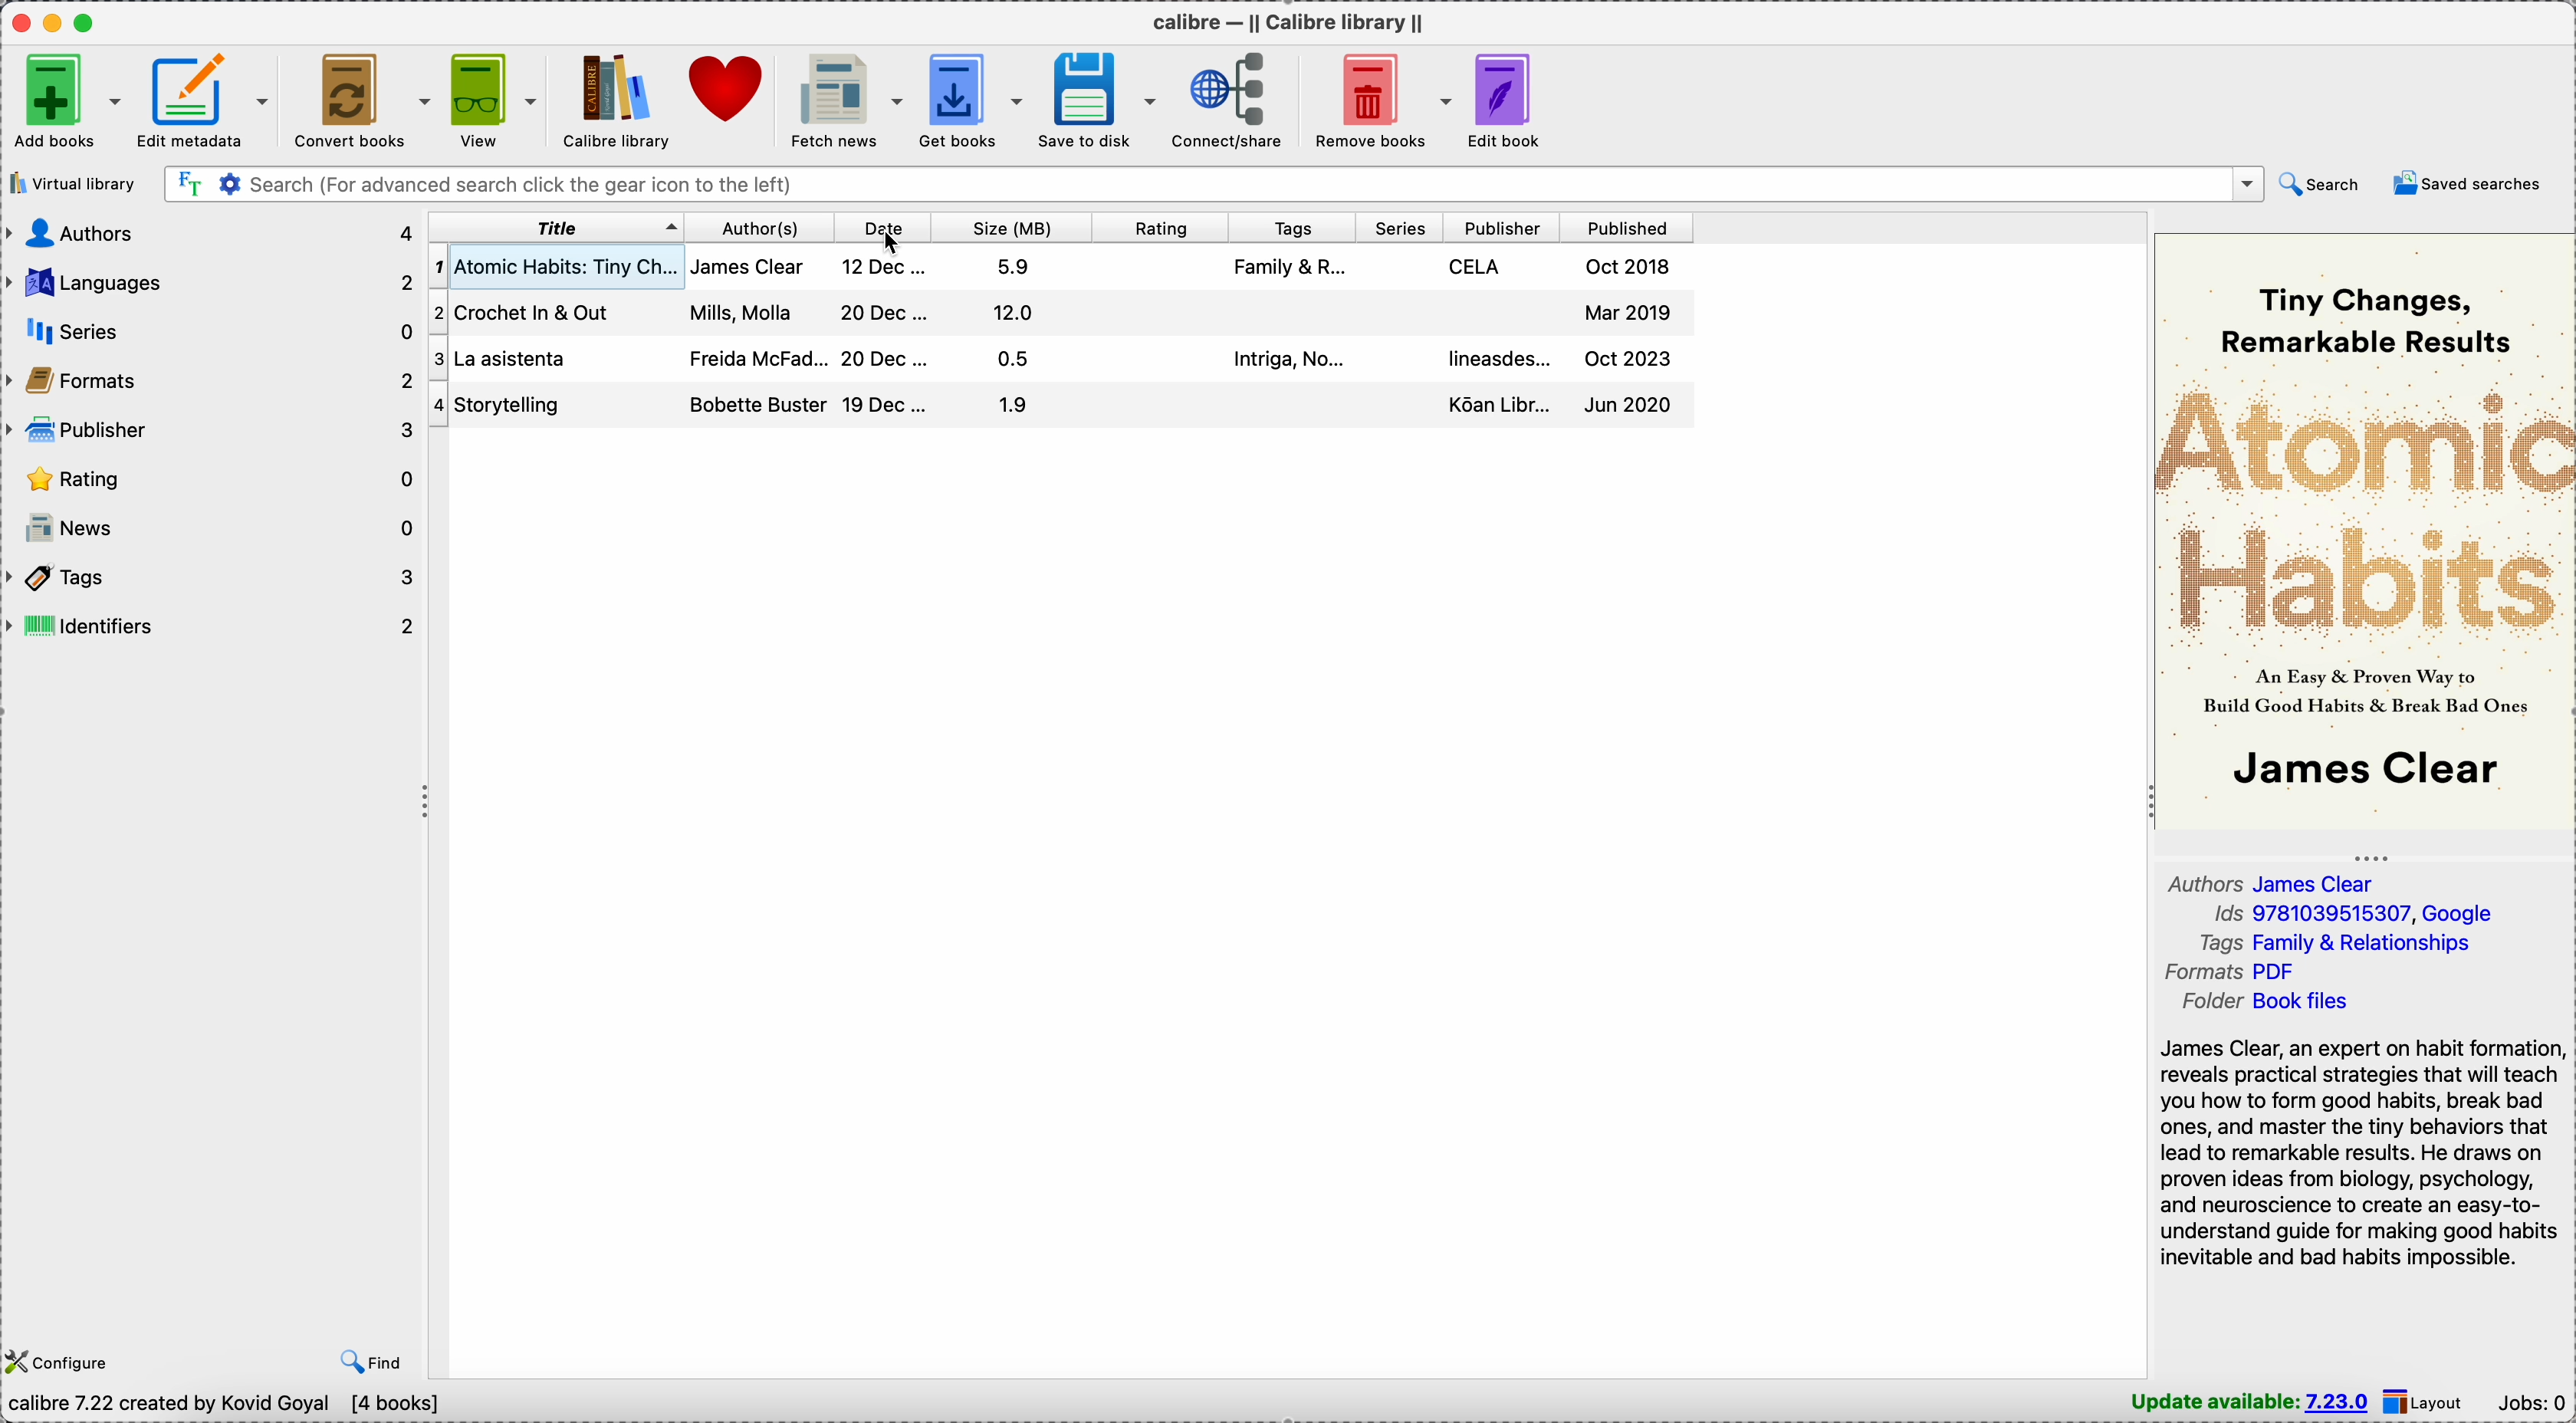 This screenshot has height=1423, width=2576. What do you see at coordinates (2275, 881) in the screenshot?
I see `authors James Clear` at bounding box center [2275, 881].